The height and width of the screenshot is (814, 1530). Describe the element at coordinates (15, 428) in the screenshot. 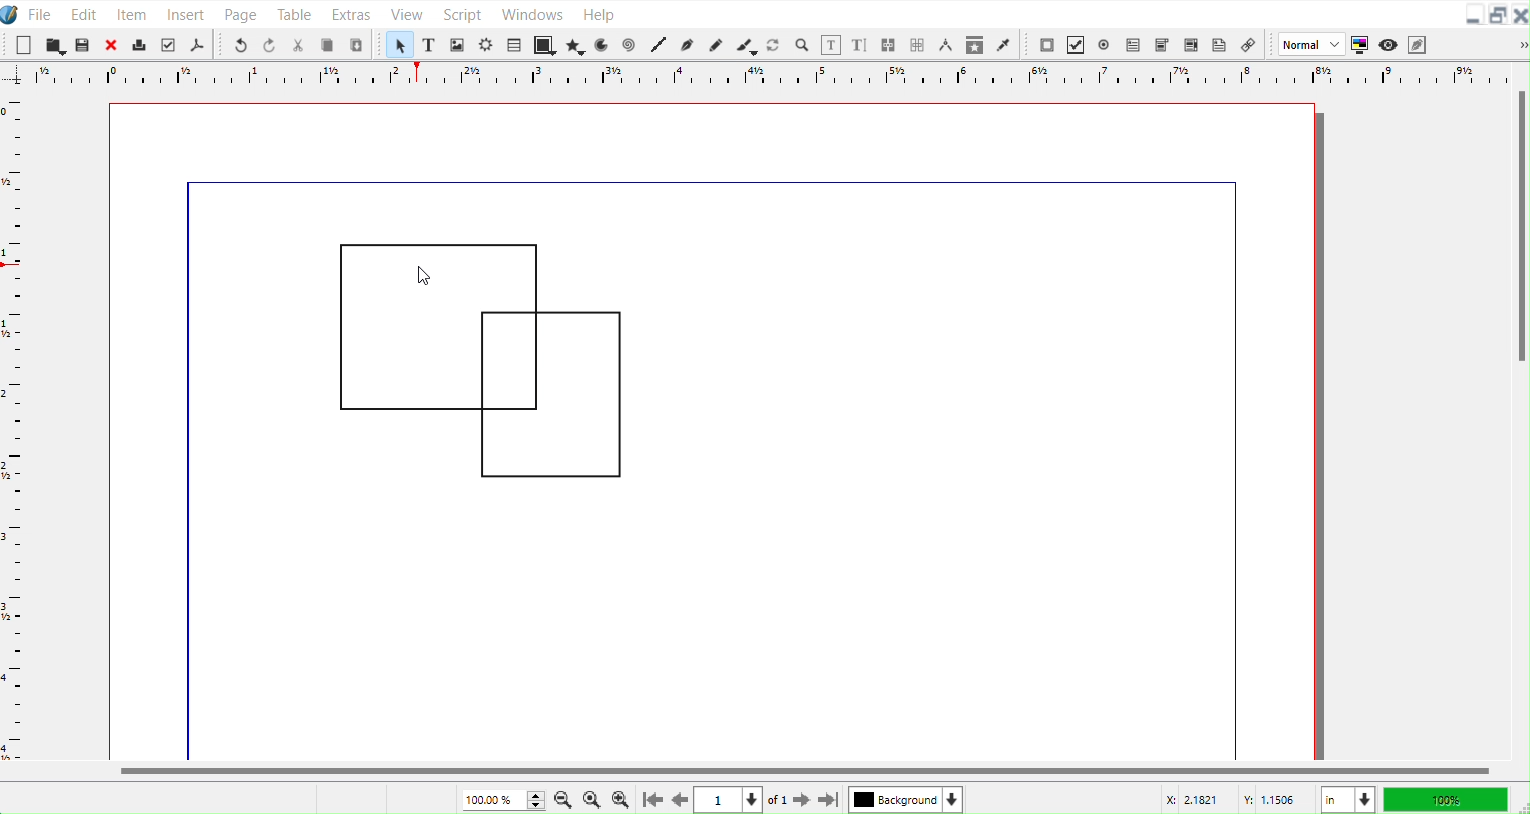

I see `Horizontal Scale bar` at that location.